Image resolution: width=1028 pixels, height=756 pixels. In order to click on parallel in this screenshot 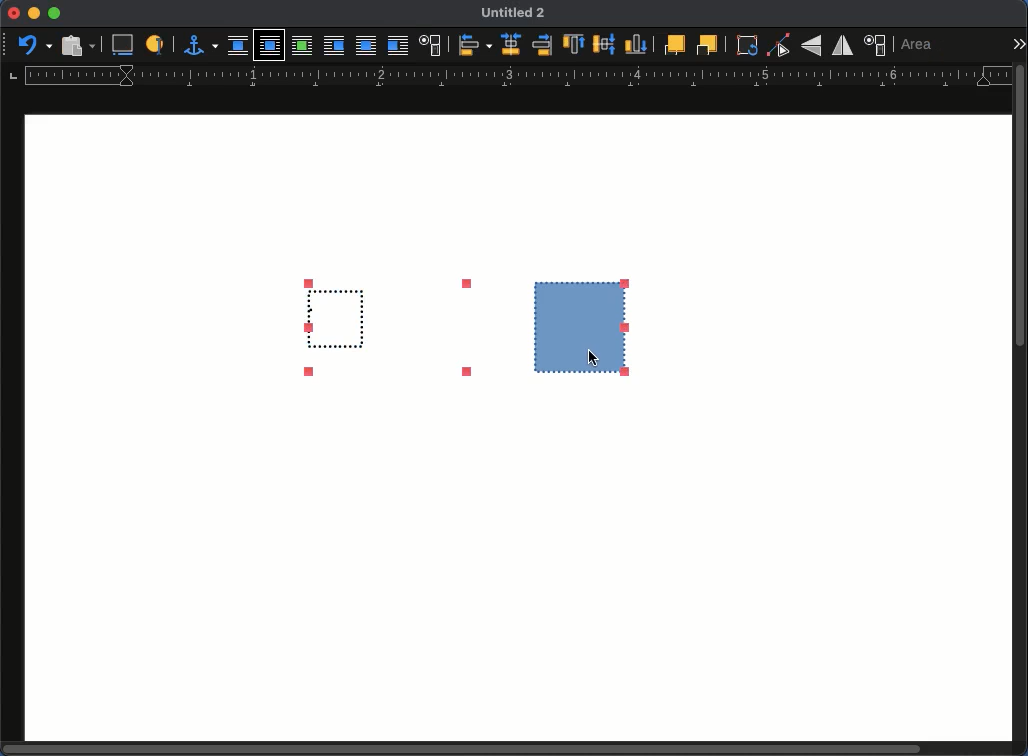, I will do `click(270, 47)`.